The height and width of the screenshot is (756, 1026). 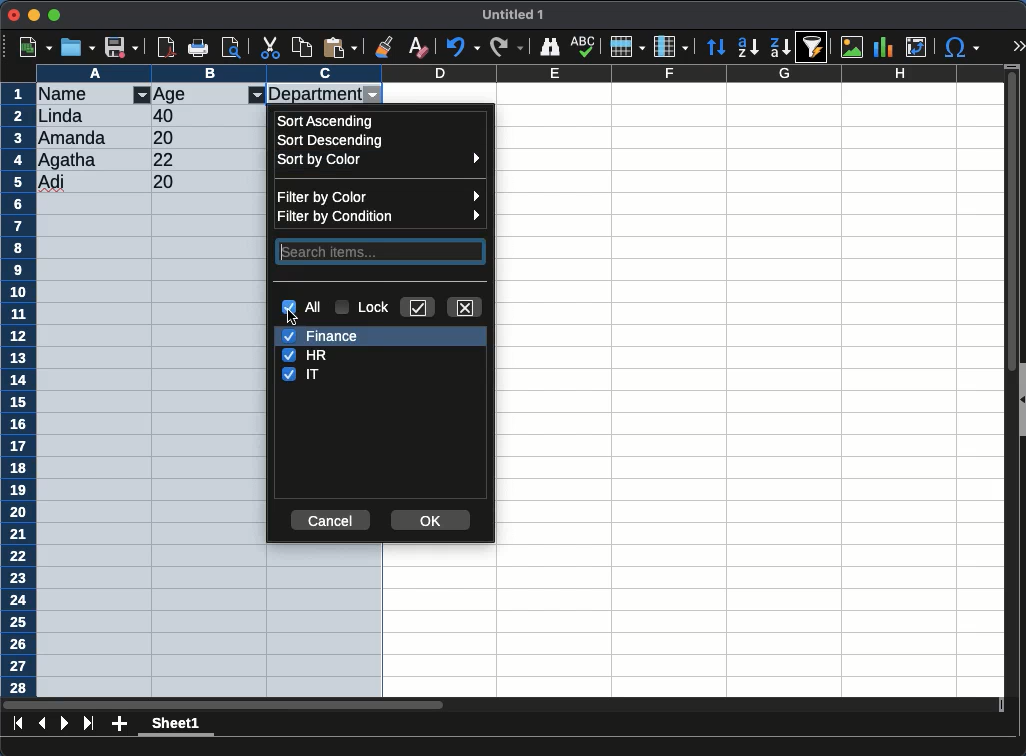 I want to click on finance, so click(x=323, y=334).